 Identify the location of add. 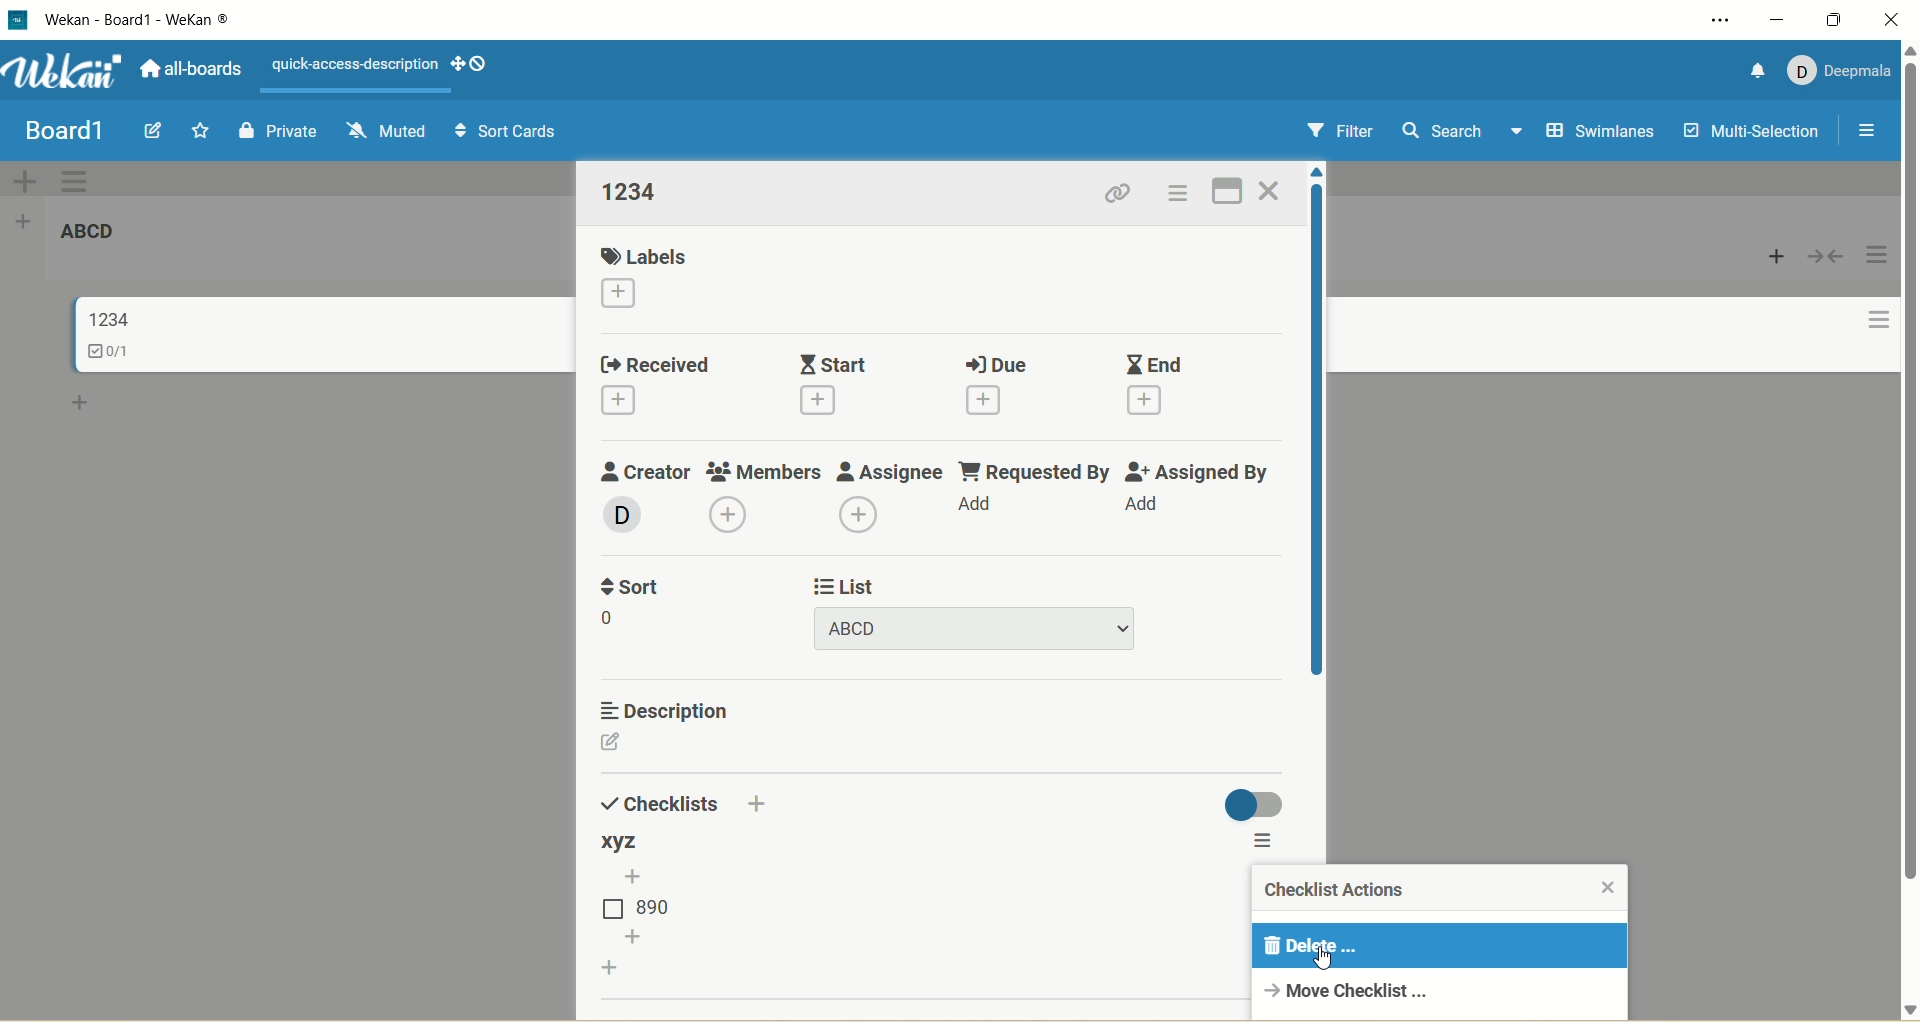
(997, 399).